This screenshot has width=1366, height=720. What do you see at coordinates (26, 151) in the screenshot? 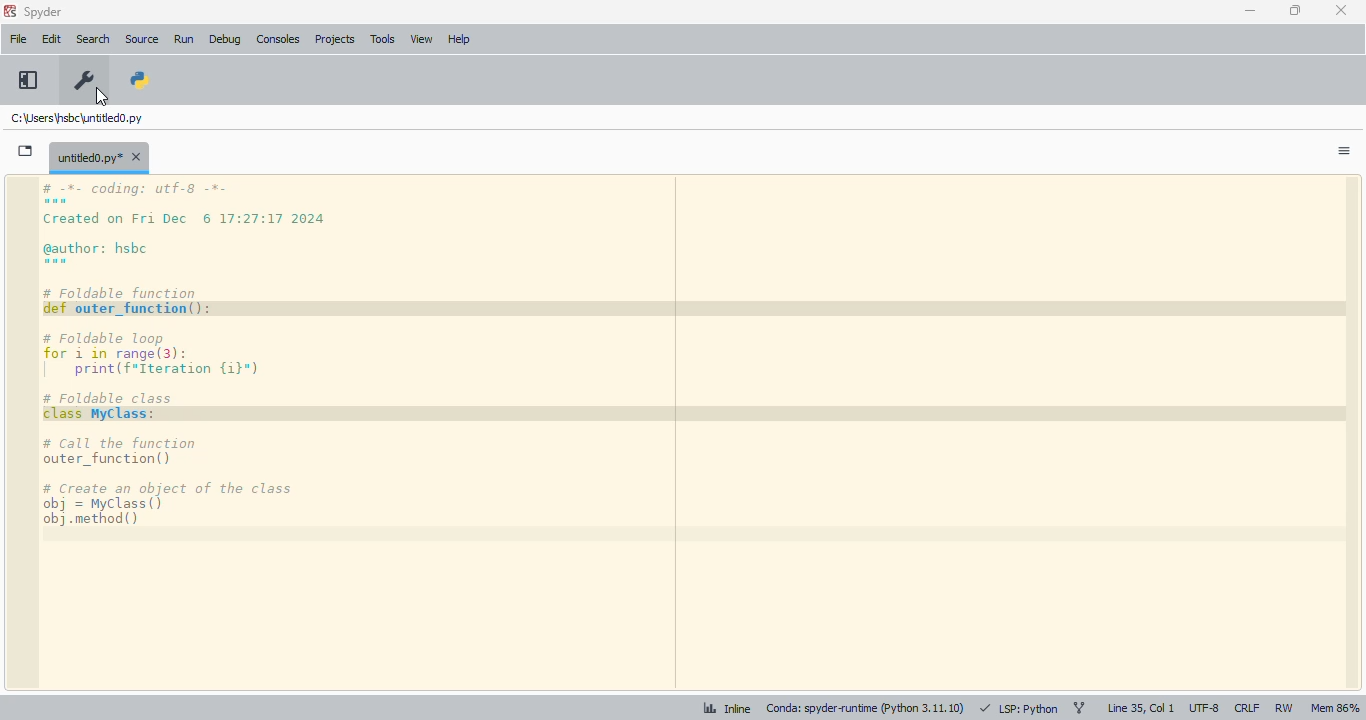
I see `browse tabs` at bounding box center [26, 151].